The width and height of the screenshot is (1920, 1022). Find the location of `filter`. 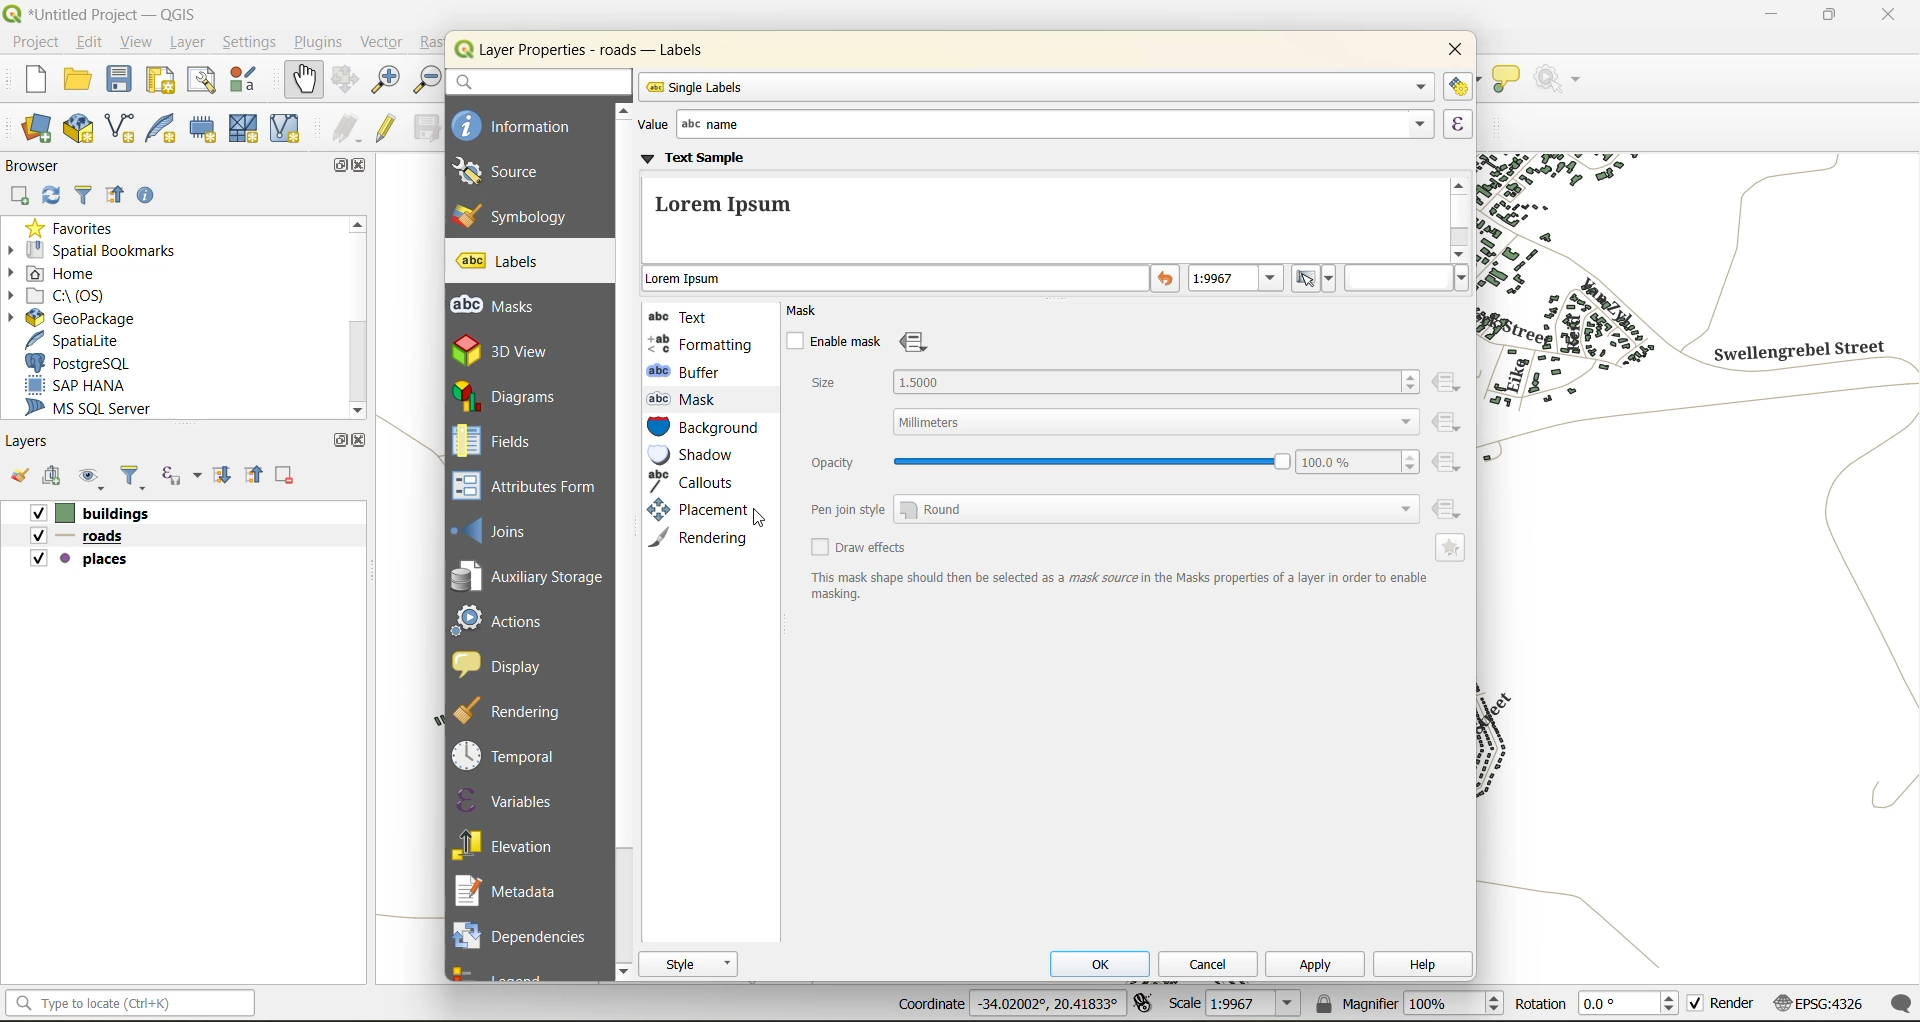

filter is located at coordinates (84, 196).